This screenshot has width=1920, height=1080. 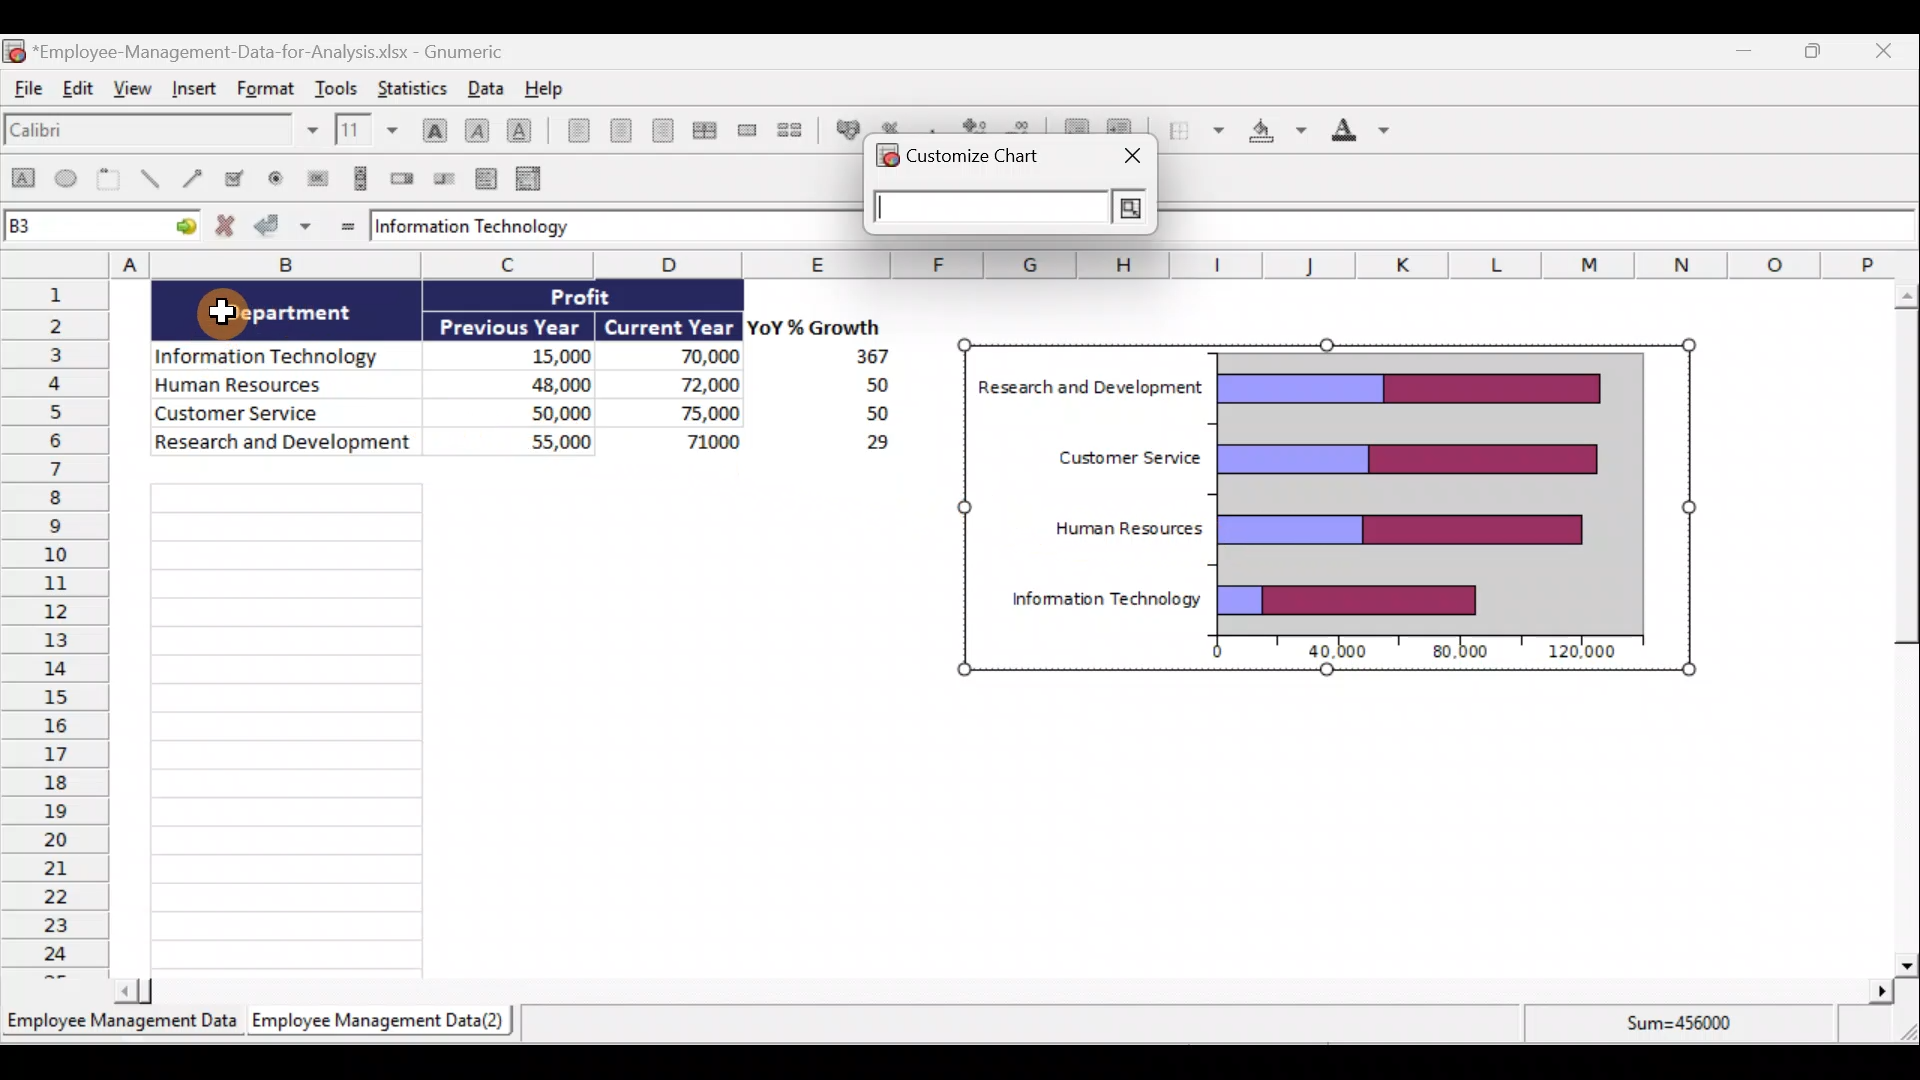 I want to click on 48,000, so click(x=532, y=383).